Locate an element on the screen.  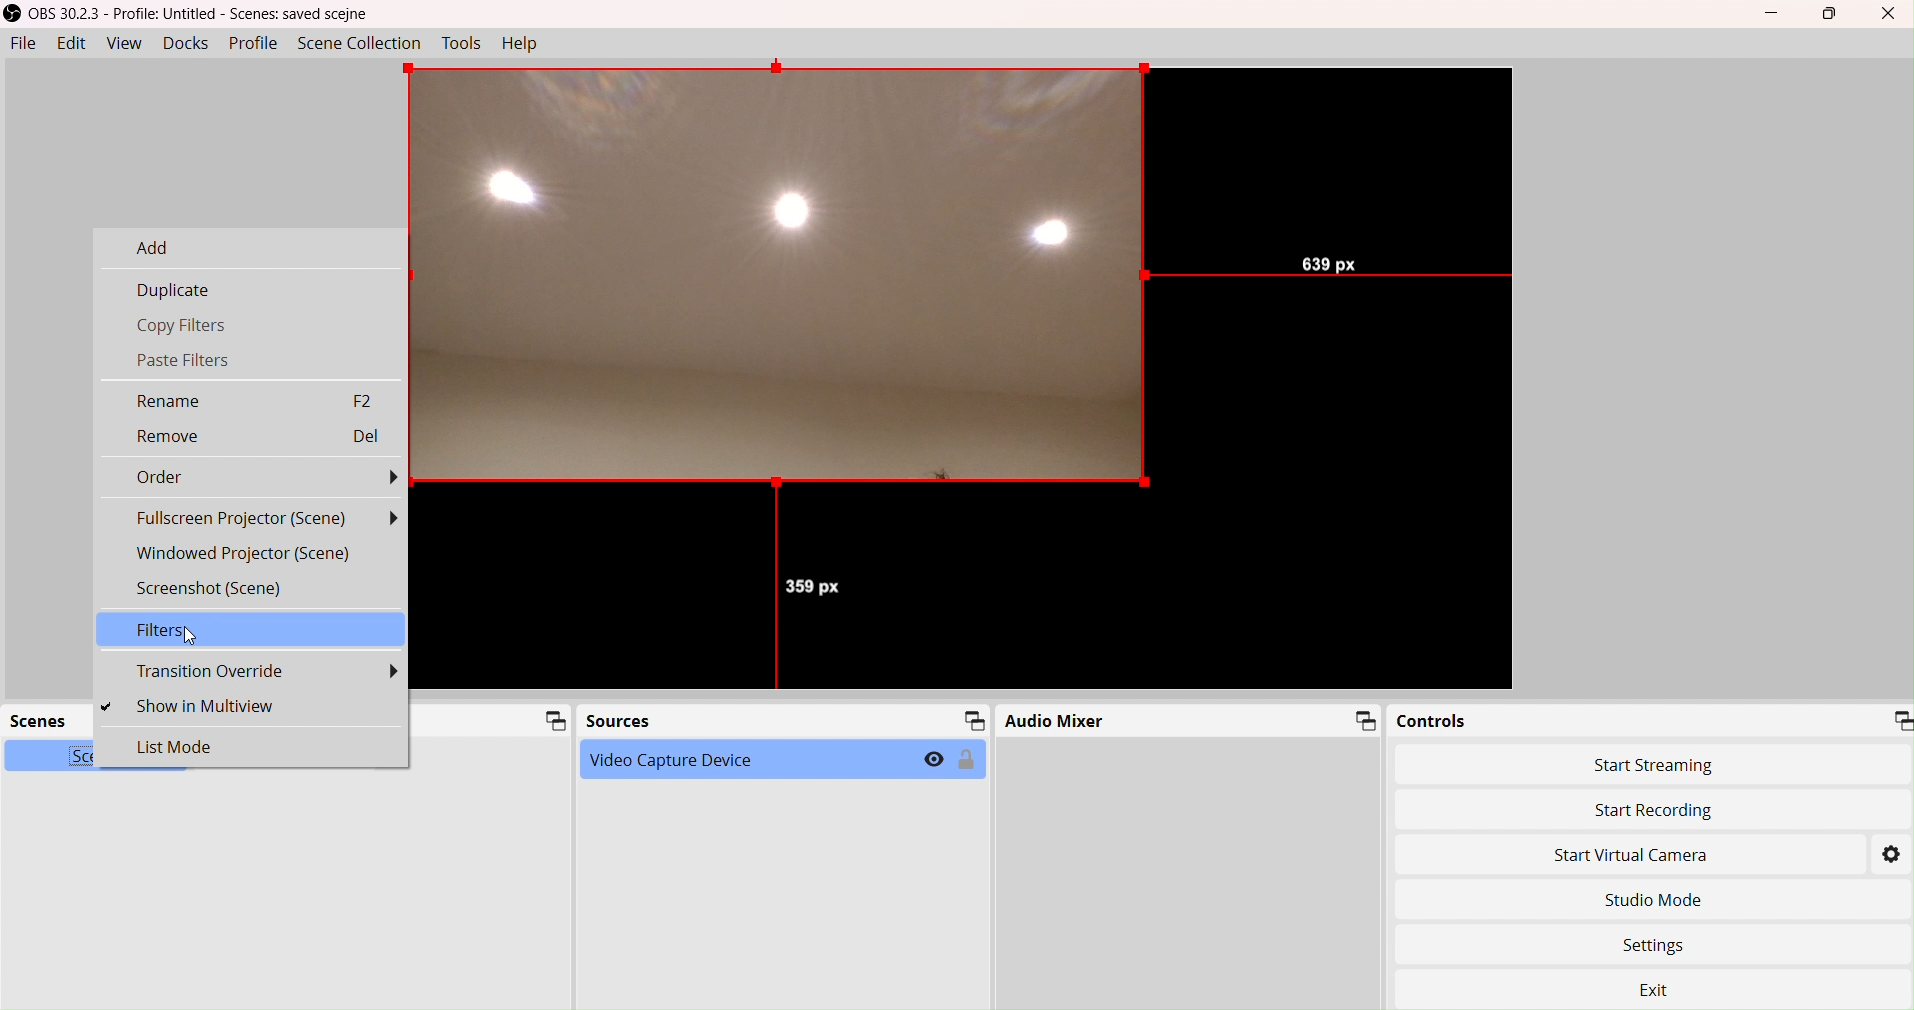
Profile is located at coordinates (254, 45).